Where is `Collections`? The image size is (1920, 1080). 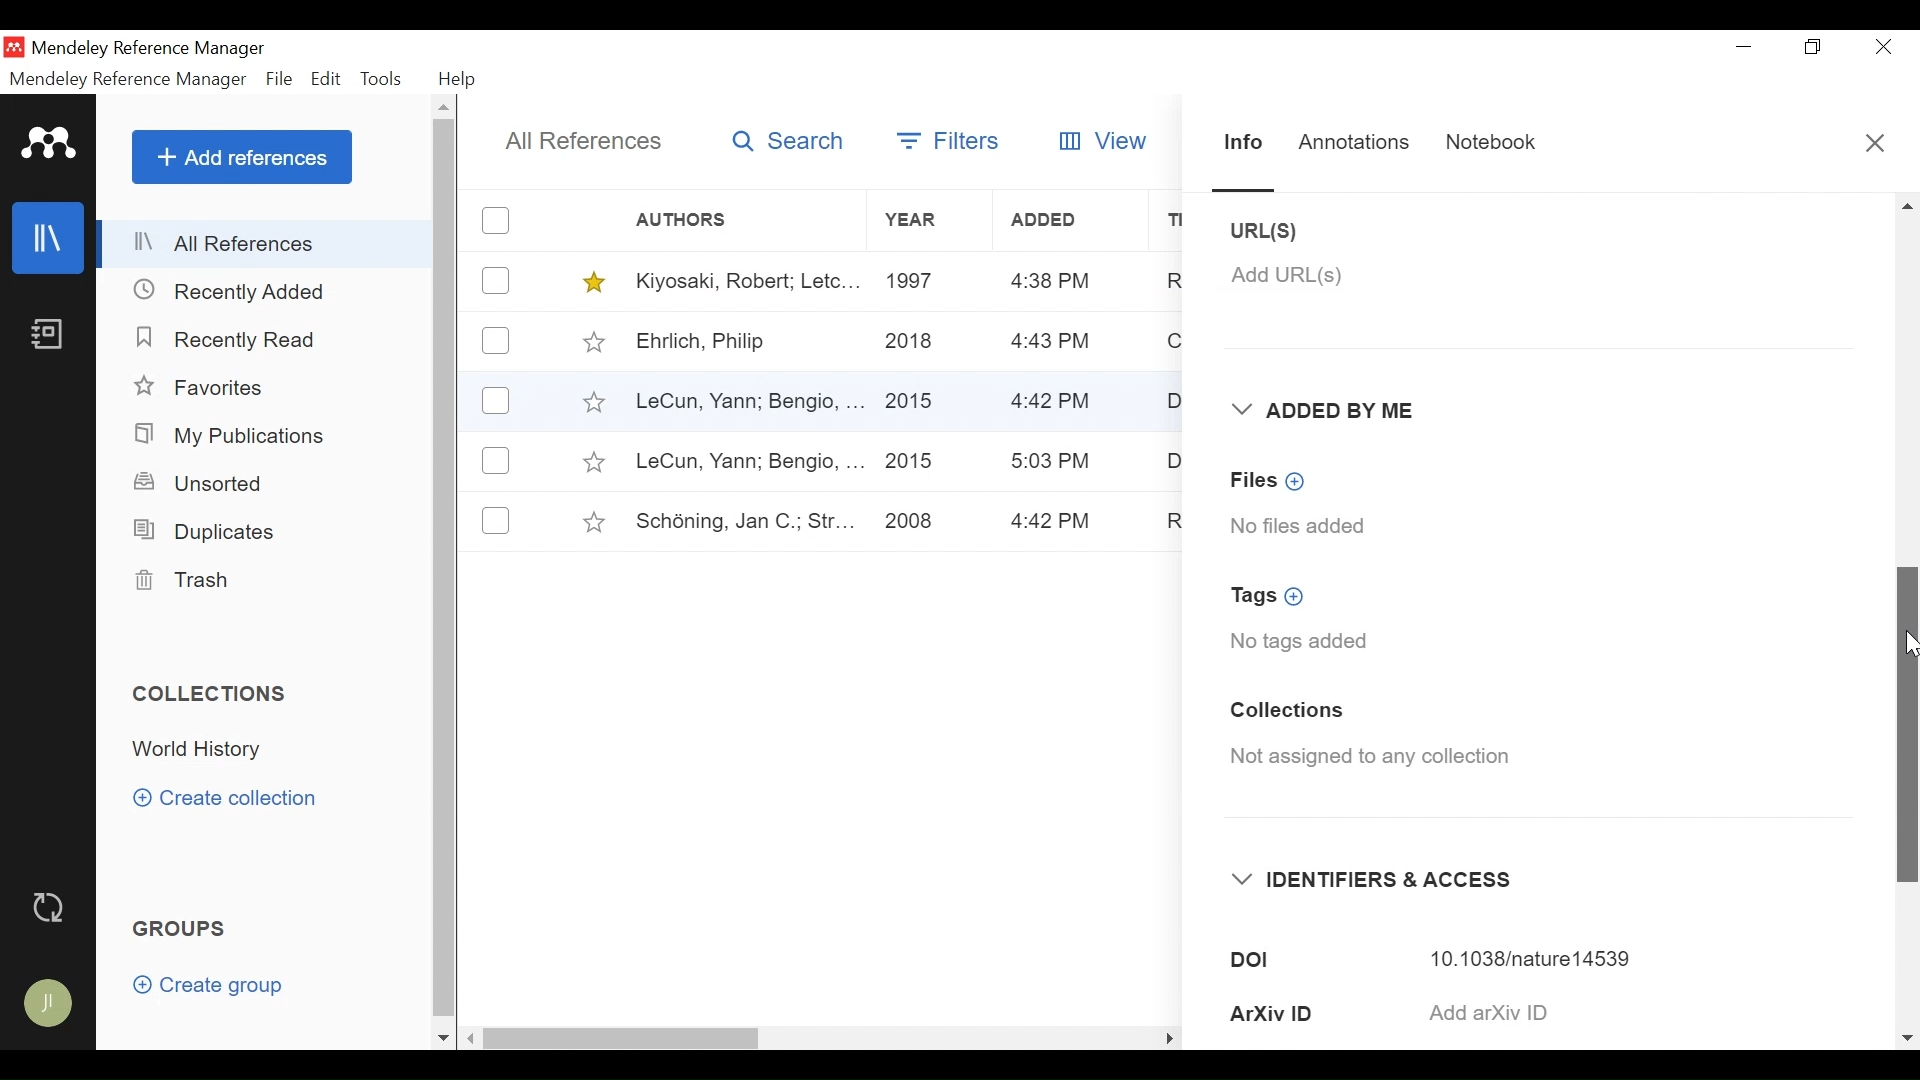 Collections is located at coordinates (1286, 713).